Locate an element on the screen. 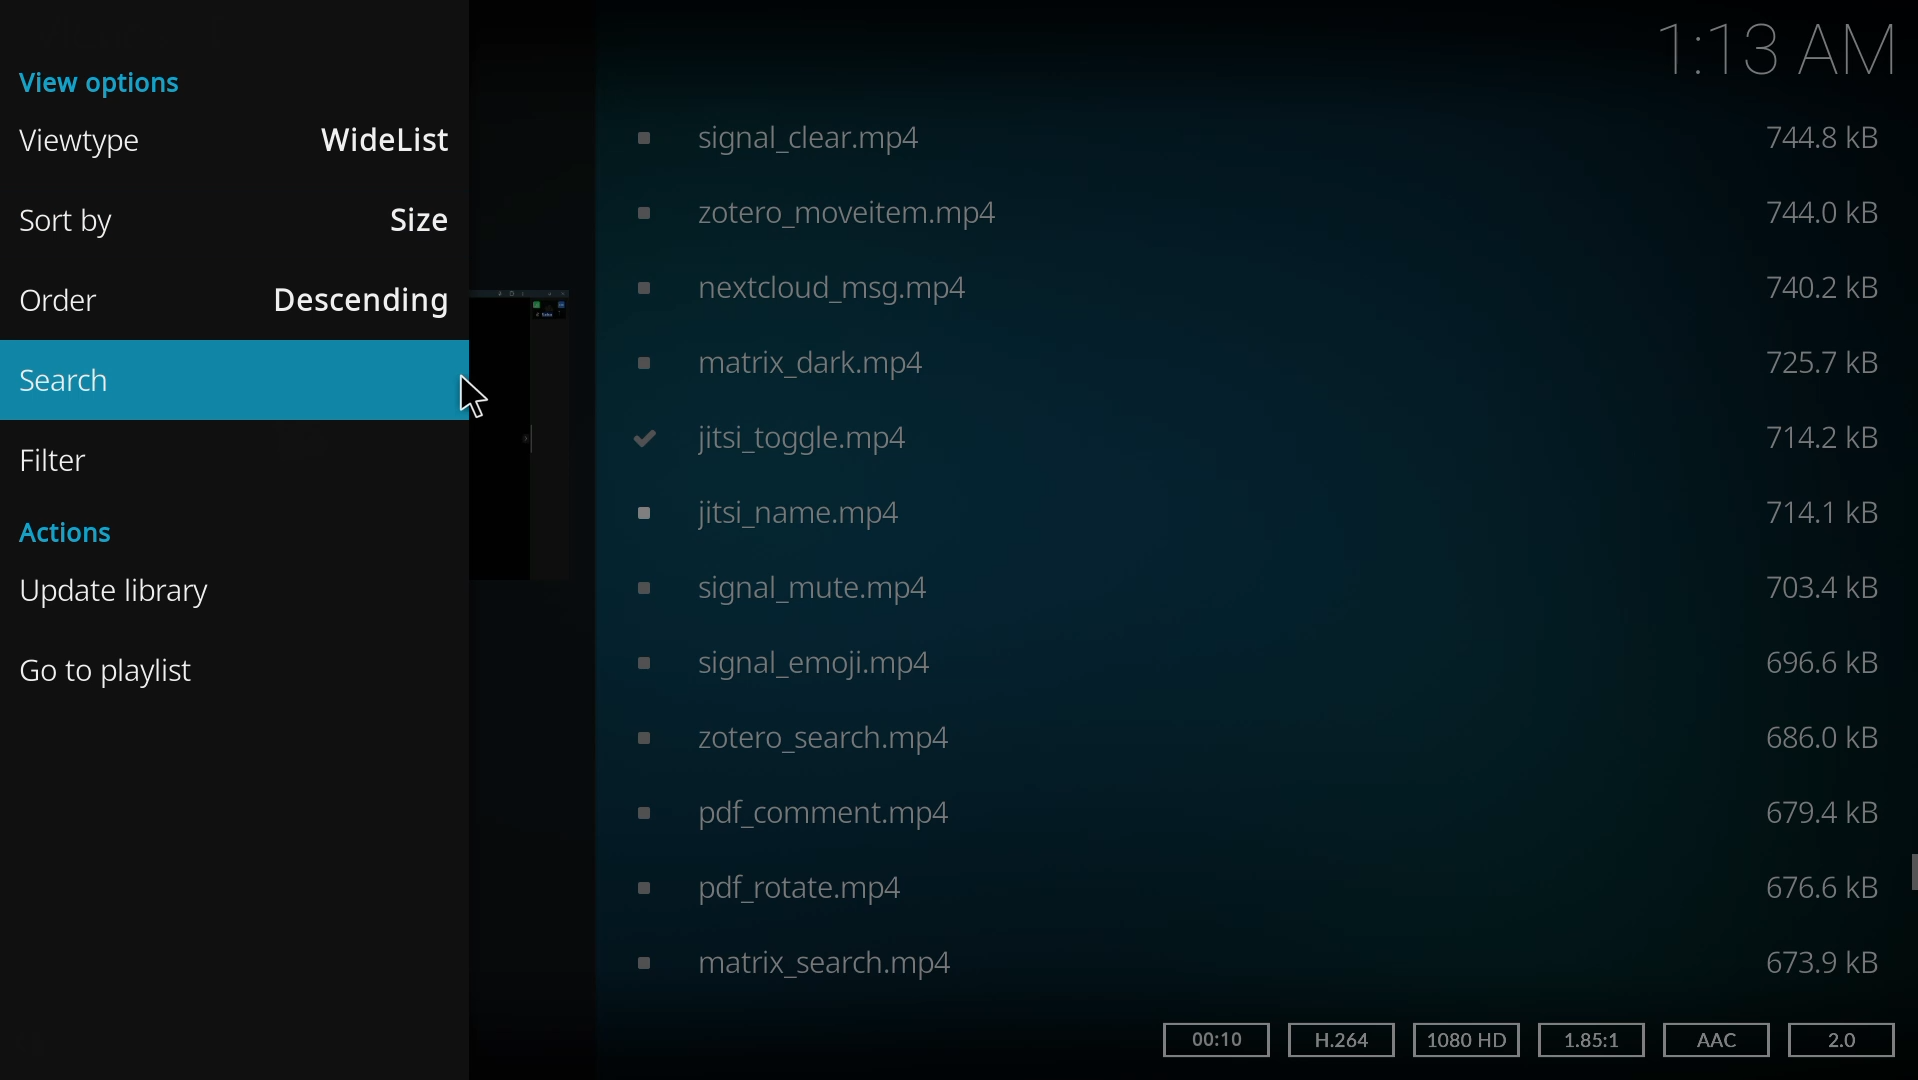  size is located at coordinates (1827, 734).